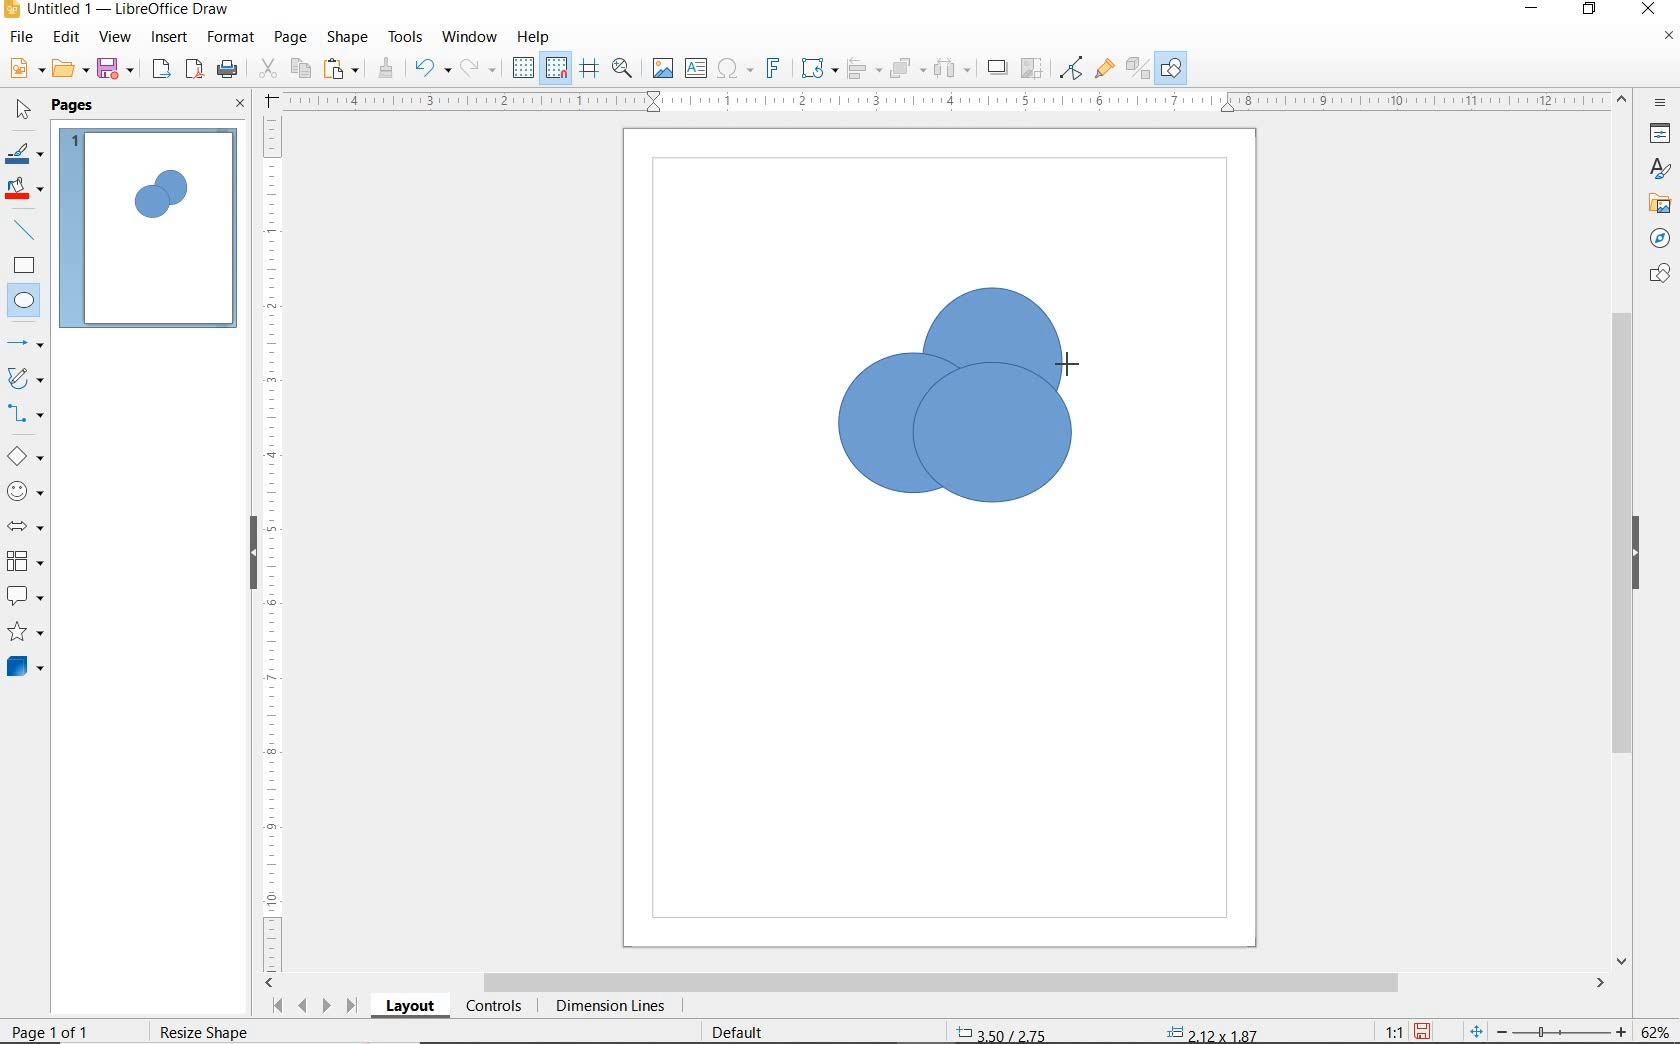 This screenshot has width=1680, height=1044. Describe the element at coordinates (622, 67) in the screenshot. I see `ZOOM & PAN` at that location.